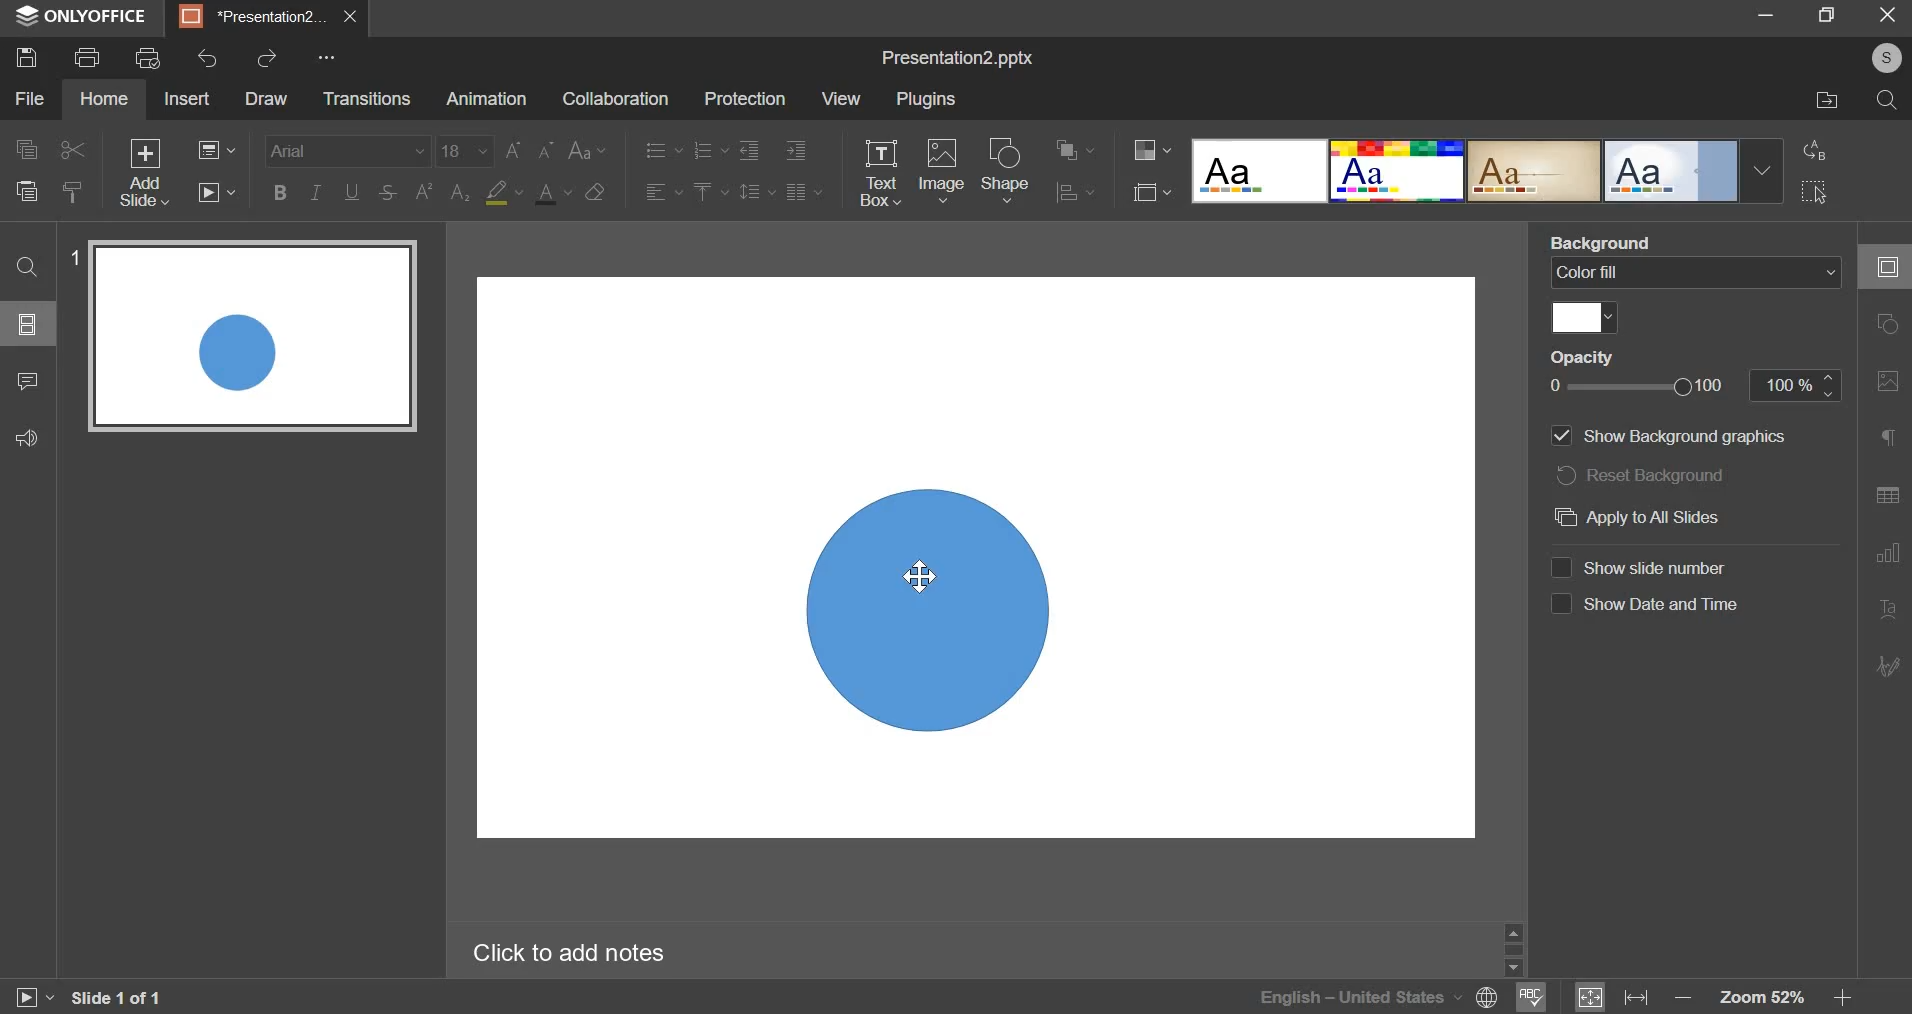 This screenshot has height=1014, width=1912. What do you see at coordinates (127, 994) in the screenshot?
I see `Slide 1 of 1` at bounding box center [127, 994].